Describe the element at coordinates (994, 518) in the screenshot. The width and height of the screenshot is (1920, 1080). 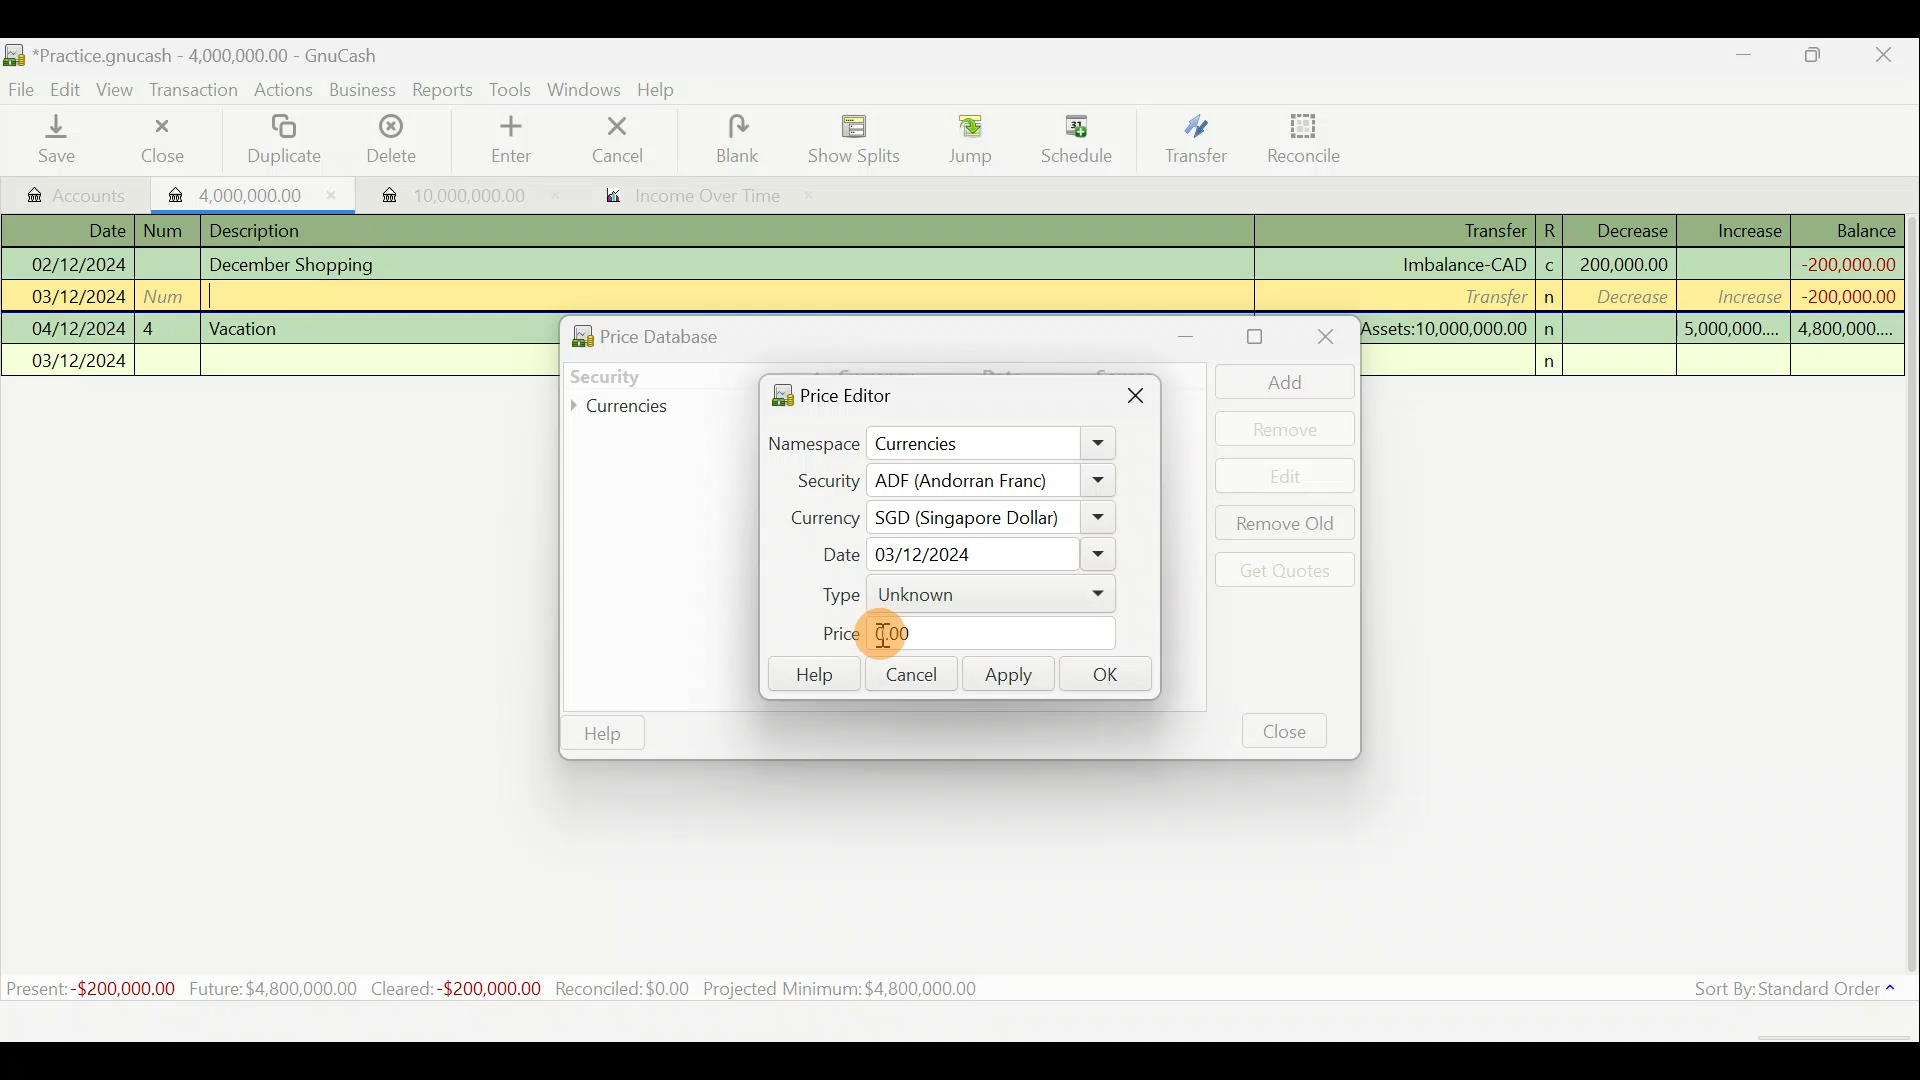
I see `SGD` at that location.